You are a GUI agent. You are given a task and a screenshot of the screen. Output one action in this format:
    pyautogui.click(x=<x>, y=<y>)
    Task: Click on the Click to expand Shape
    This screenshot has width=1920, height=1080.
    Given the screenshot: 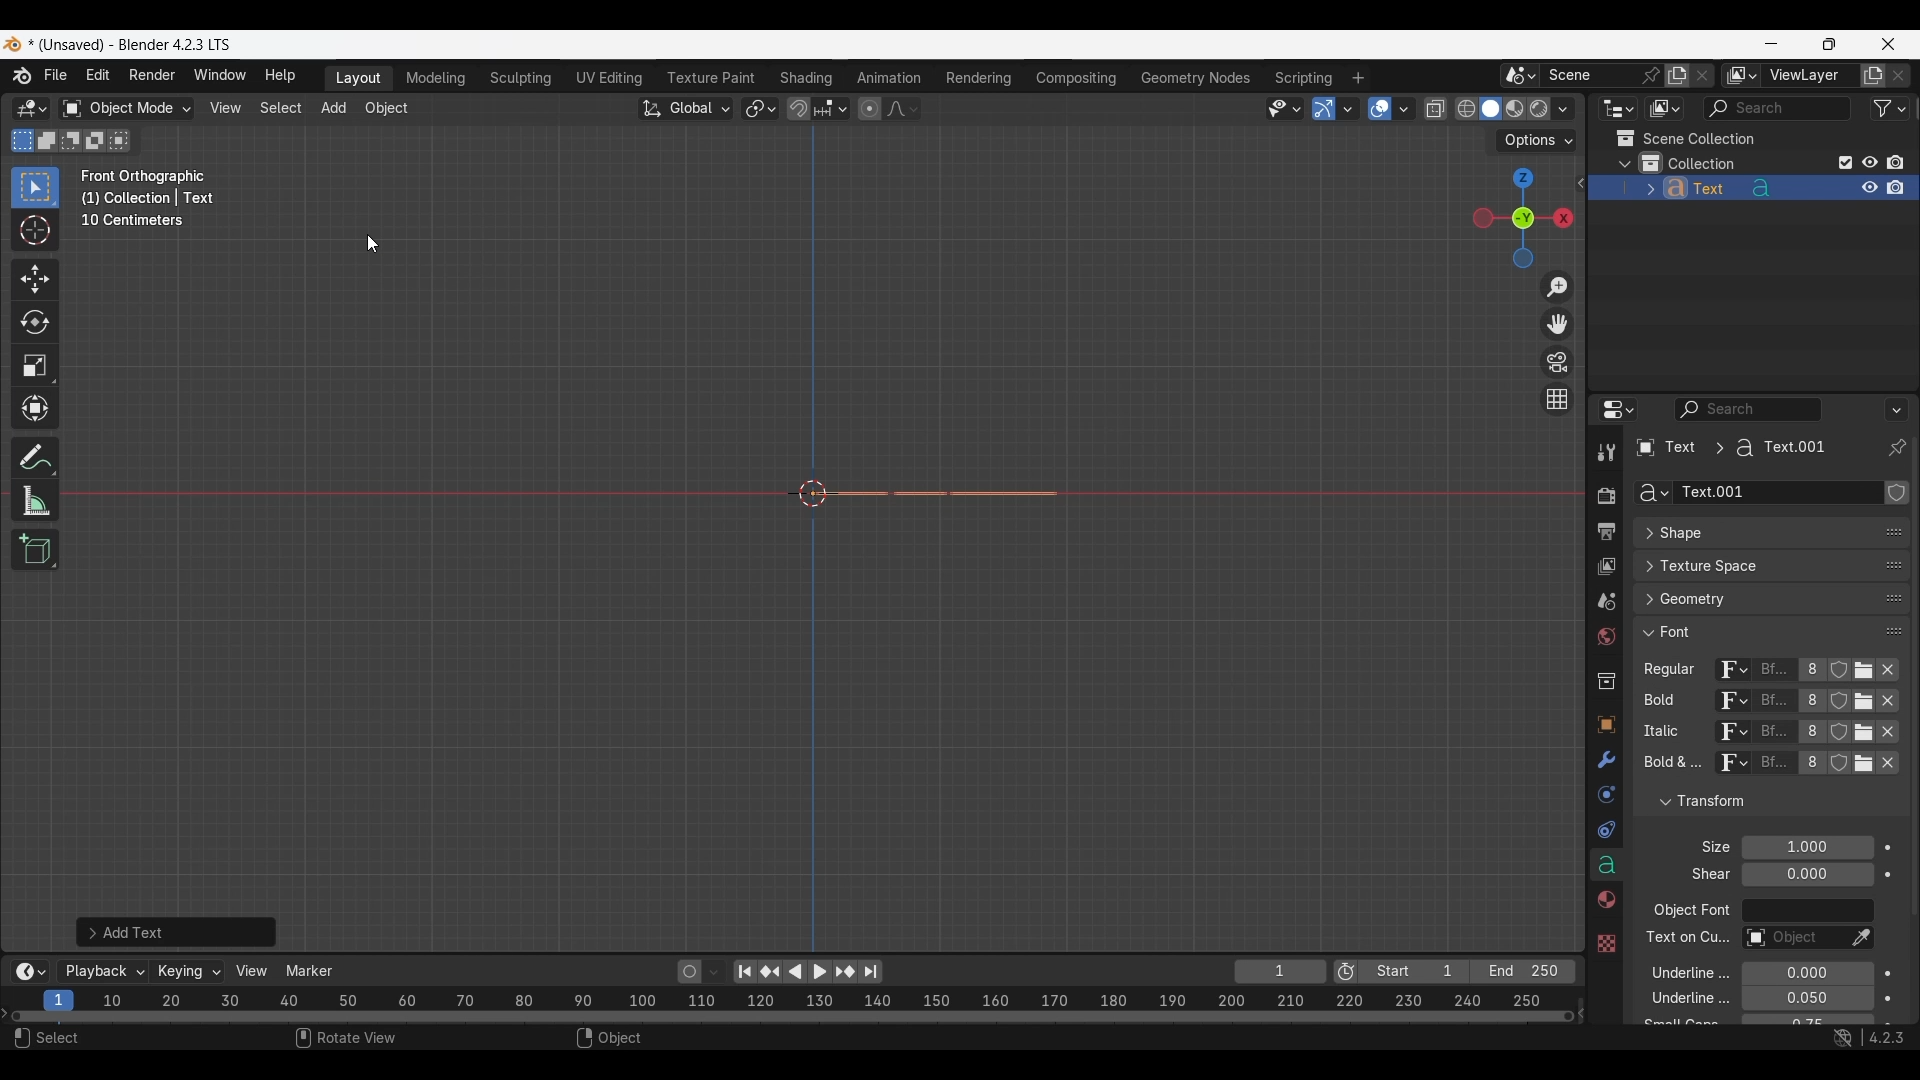 What is the action you would take?
    pyautogui.click(x=1750, y=534)
    